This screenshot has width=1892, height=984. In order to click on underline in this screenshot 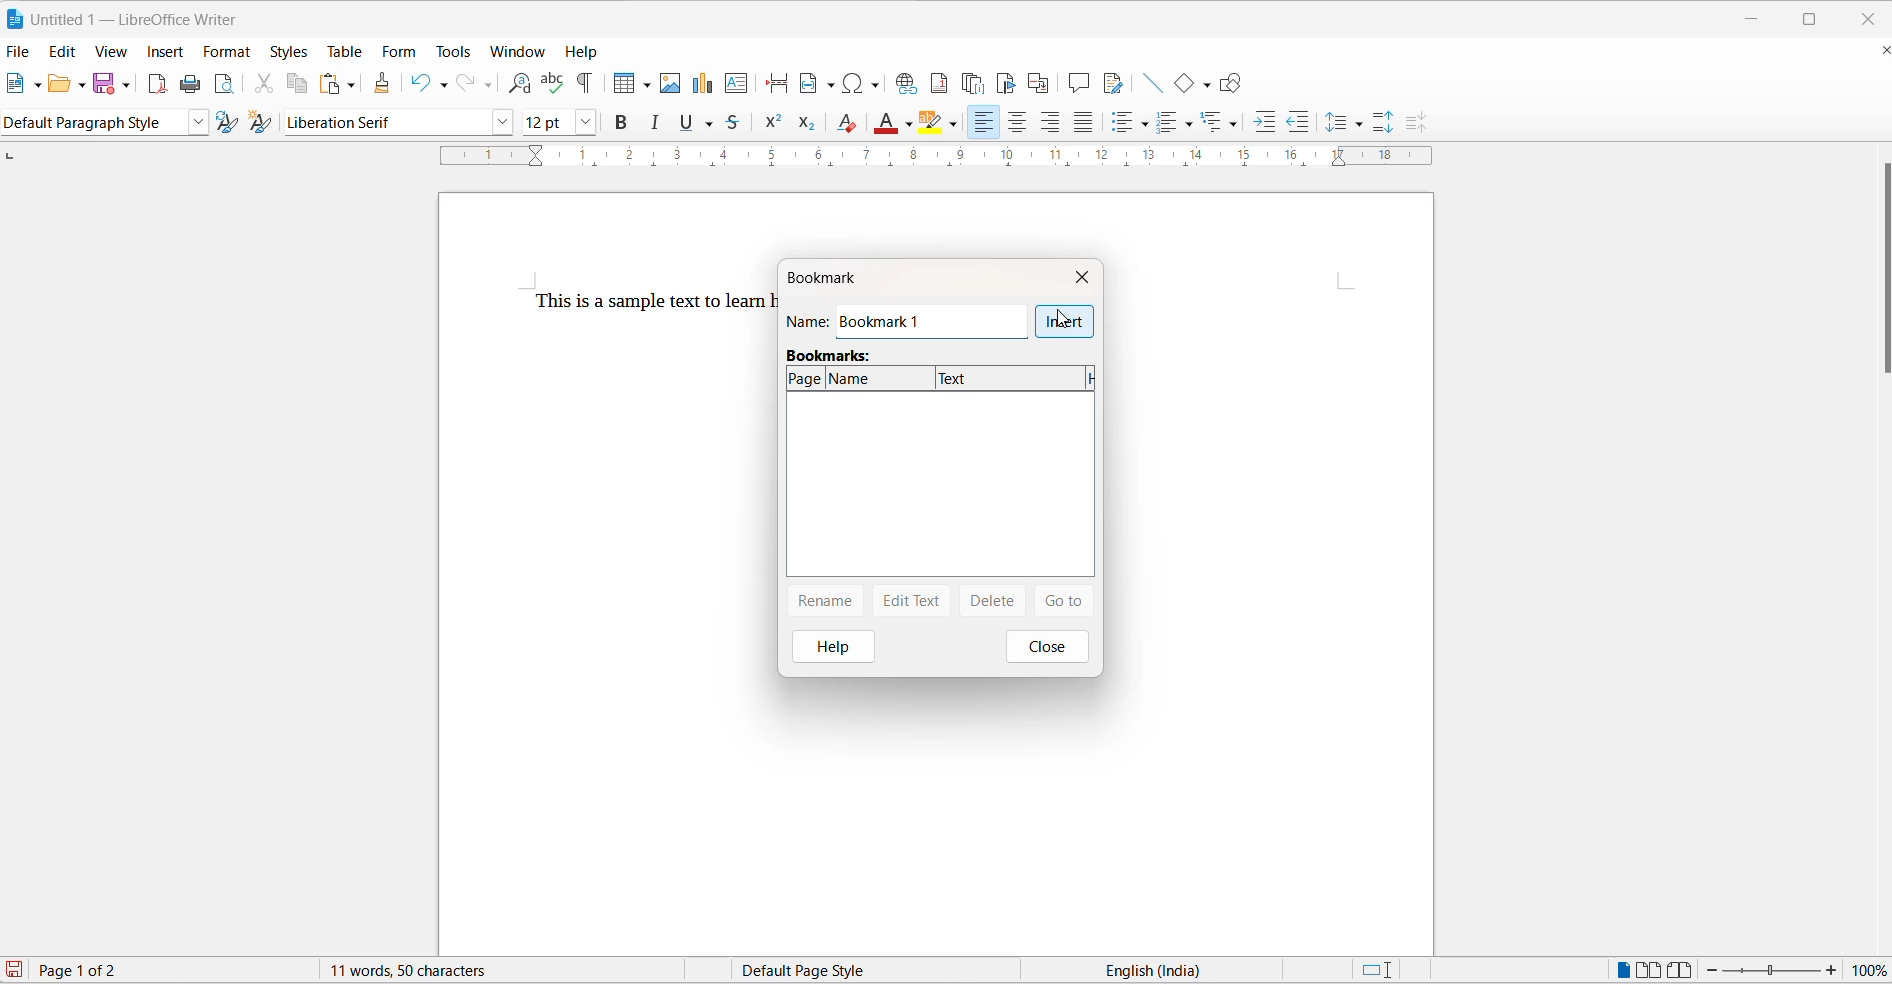, I will do `click(688, 124)`.